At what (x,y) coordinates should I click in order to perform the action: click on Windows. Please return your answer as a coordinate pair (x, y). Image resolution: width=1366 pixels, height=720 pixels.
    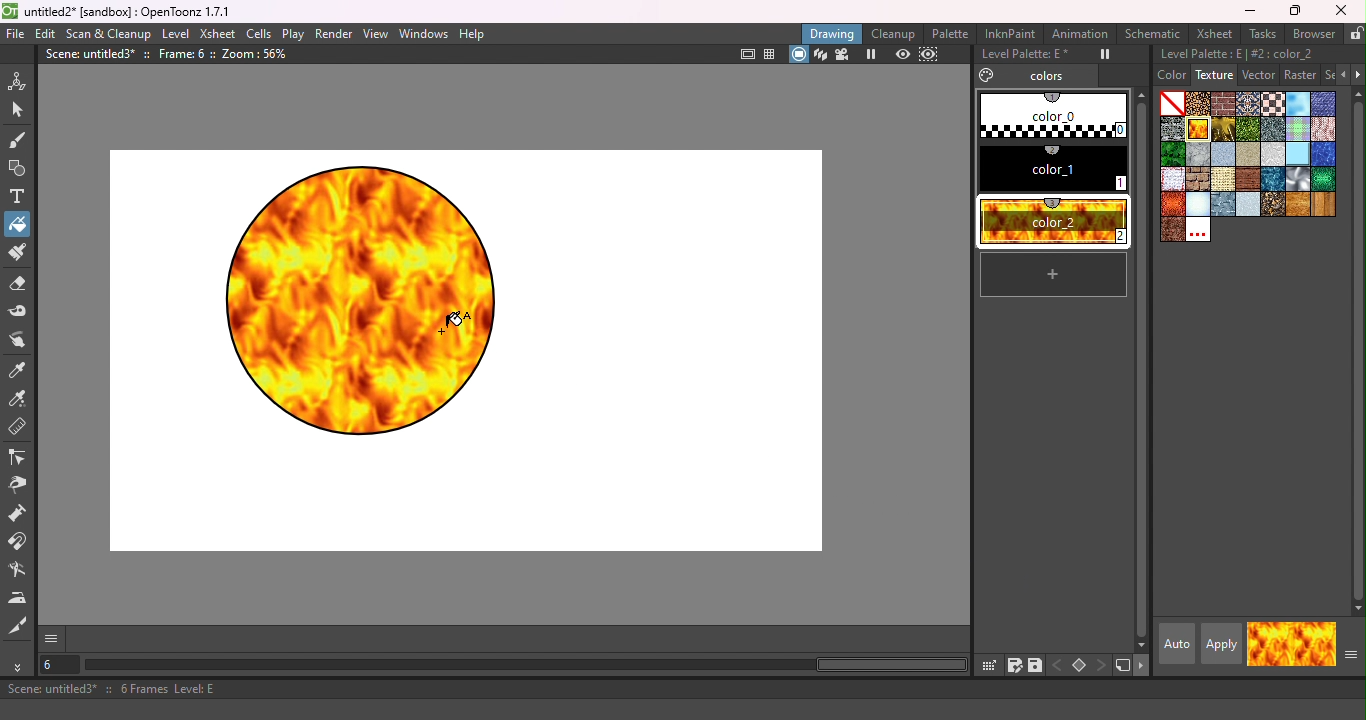
    Looking at the image, I should click on (424, 33).